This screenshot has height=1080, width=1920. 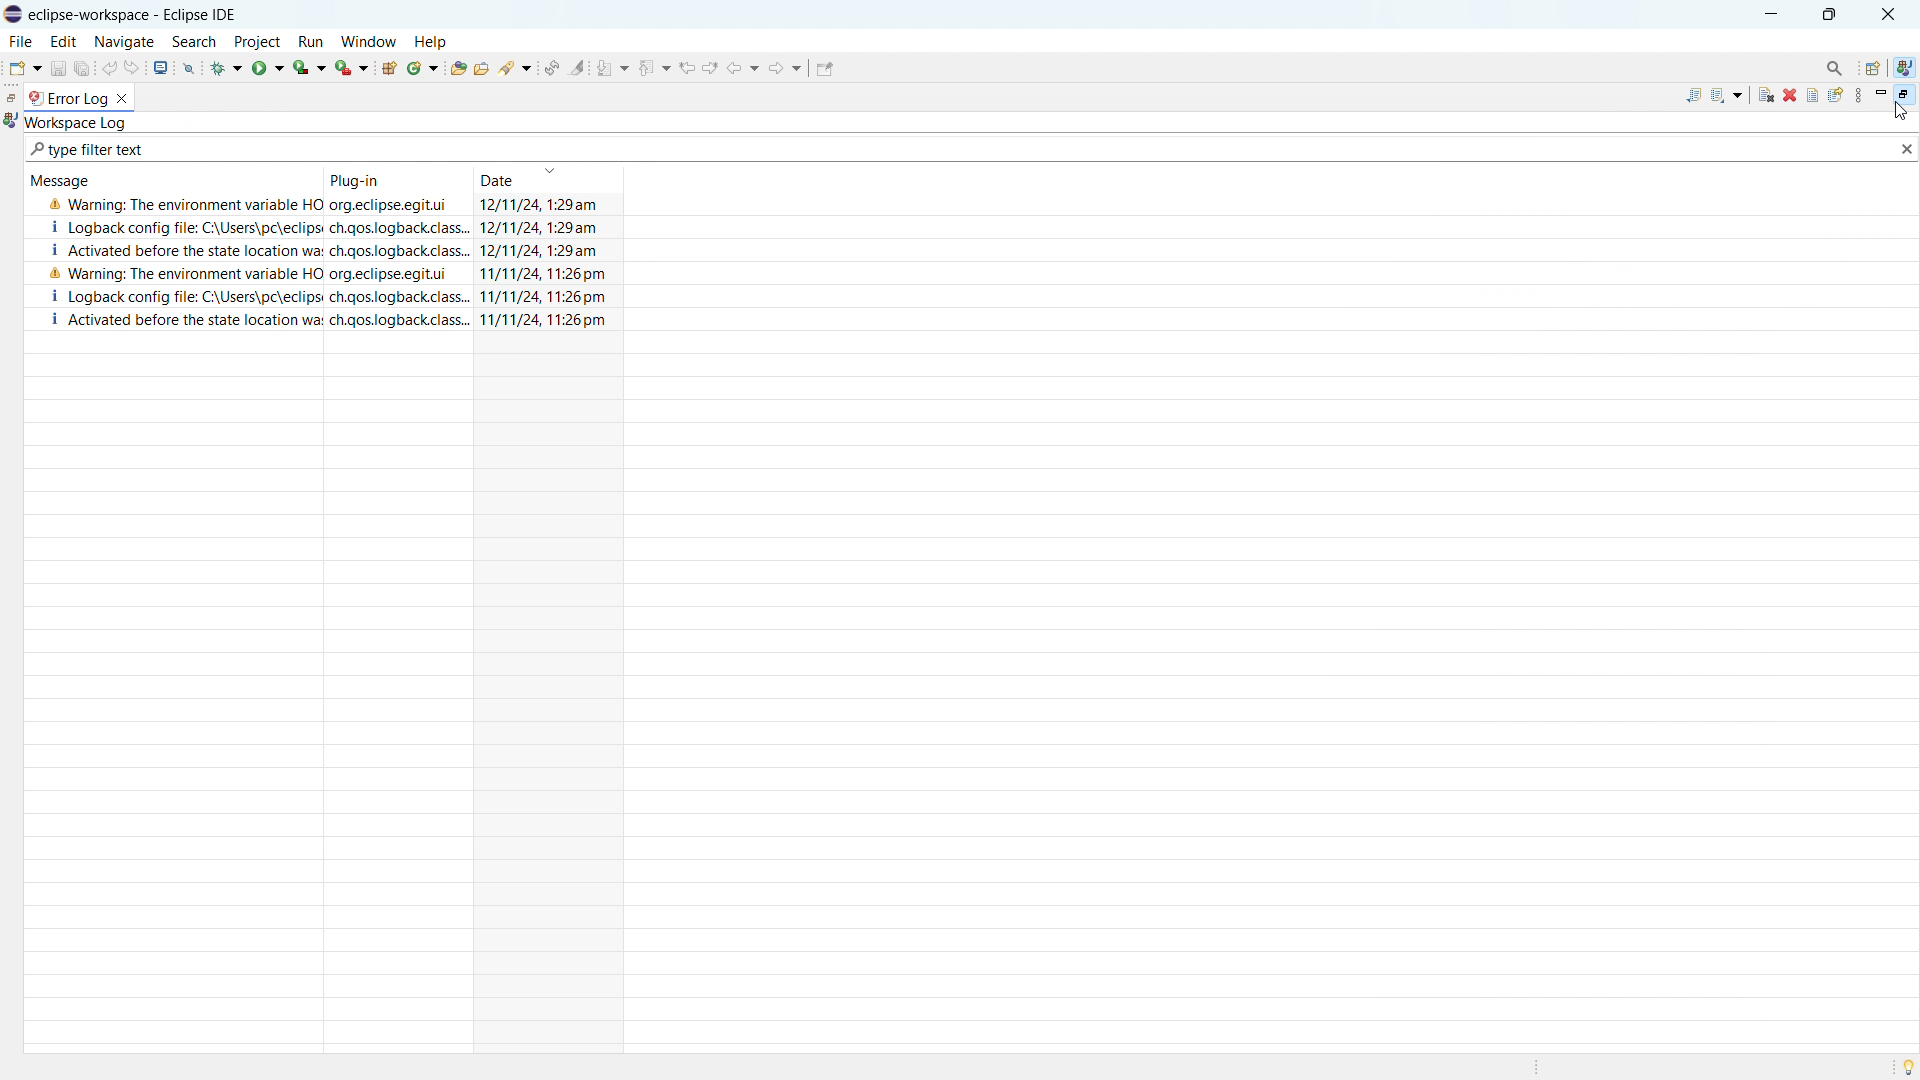 What do you see at coordinates (423, 68) in the screenshot?
I see `new java class` at bounding box center [423, 68].